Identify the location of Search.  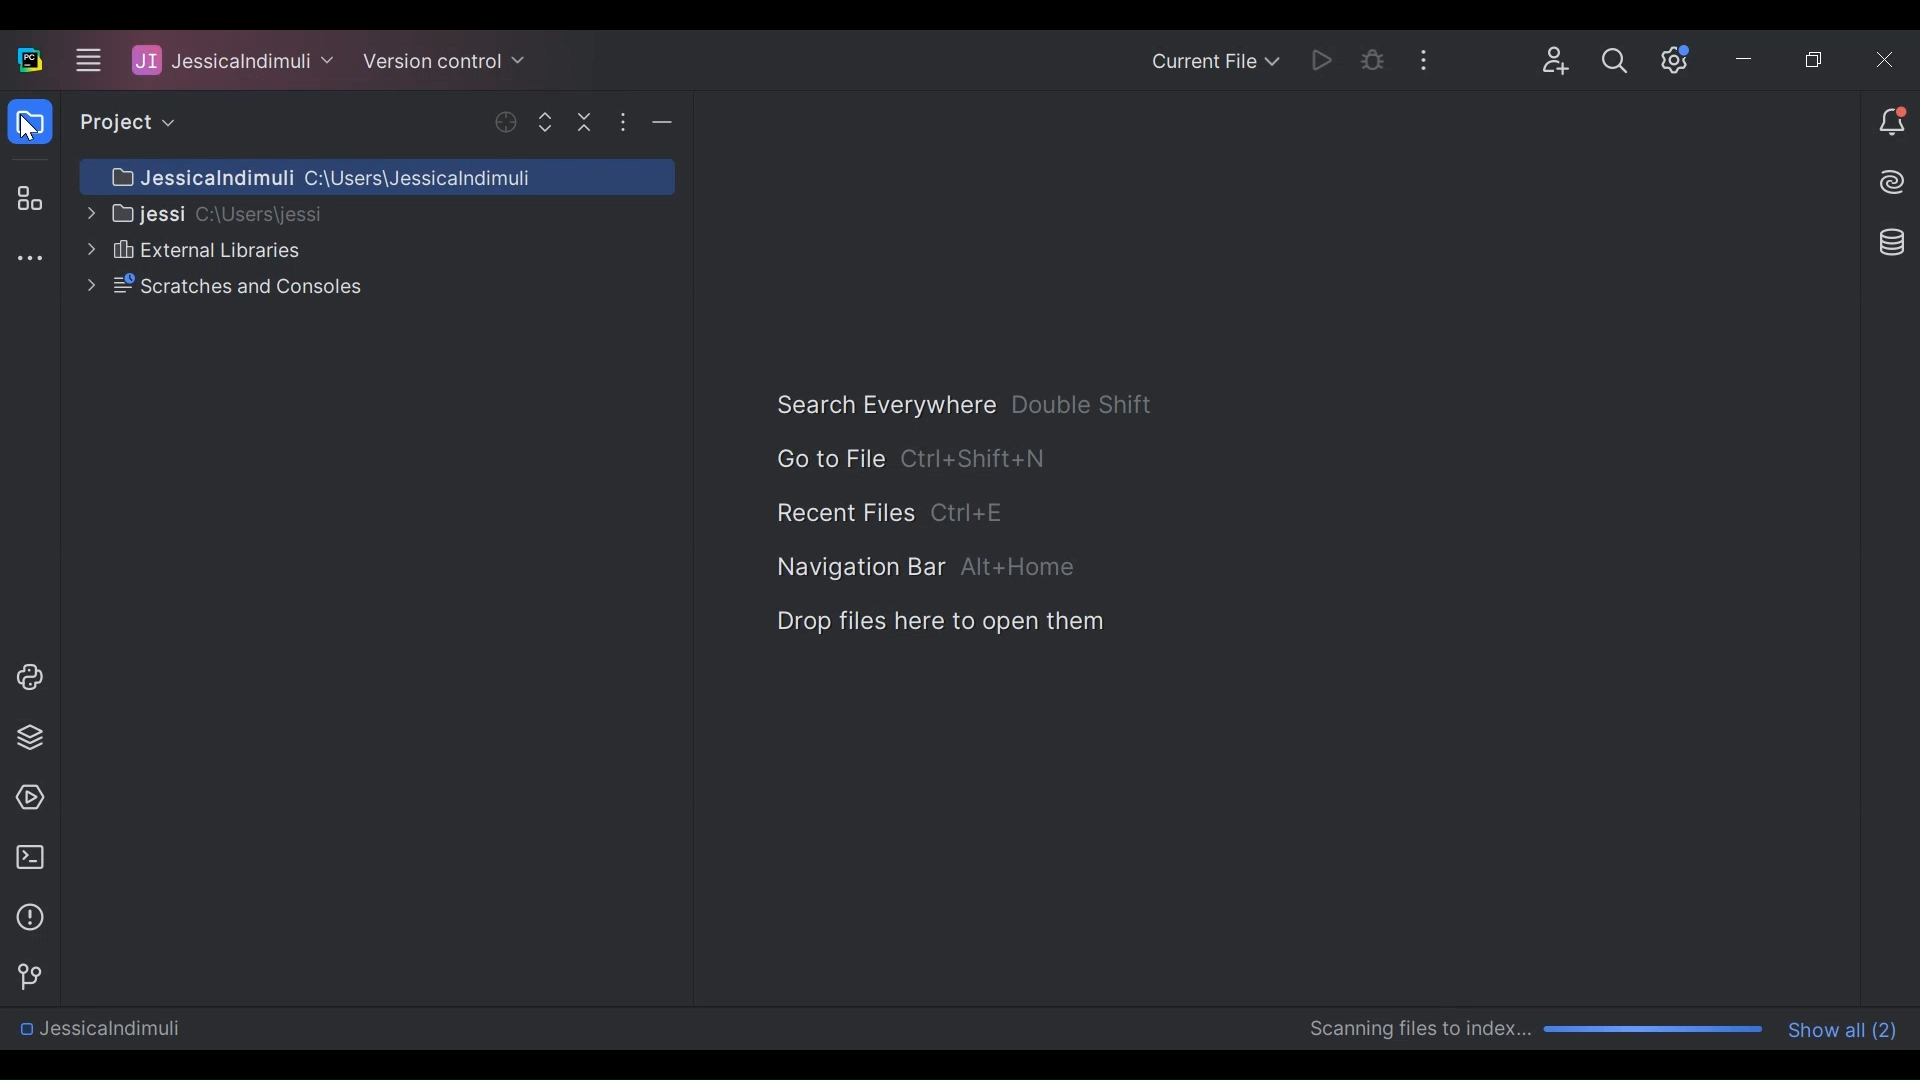
(1616, 60).